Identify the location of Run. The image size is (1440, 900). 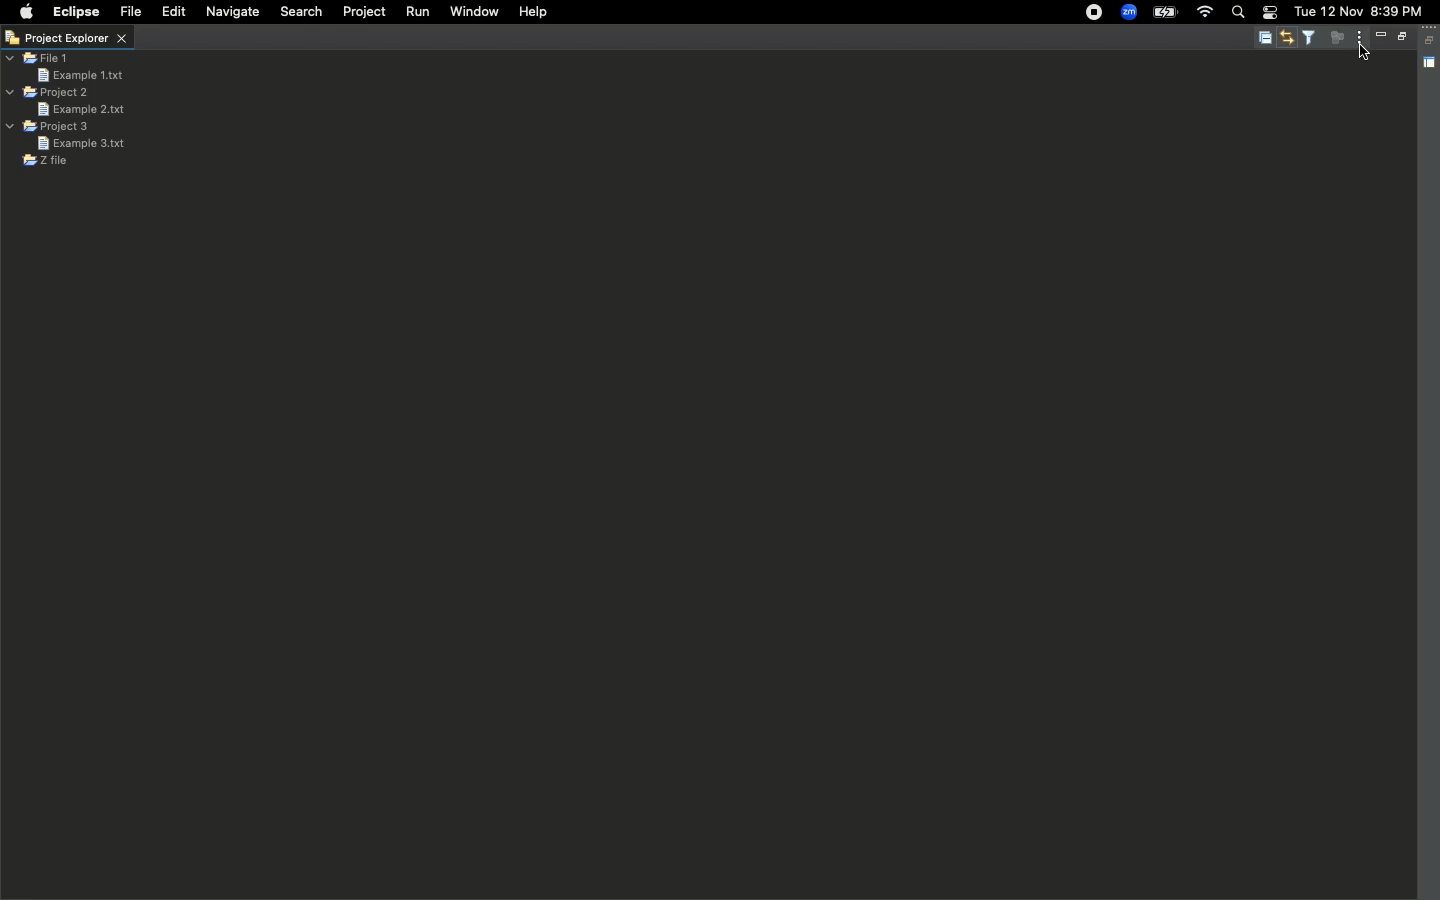
(417, 12).